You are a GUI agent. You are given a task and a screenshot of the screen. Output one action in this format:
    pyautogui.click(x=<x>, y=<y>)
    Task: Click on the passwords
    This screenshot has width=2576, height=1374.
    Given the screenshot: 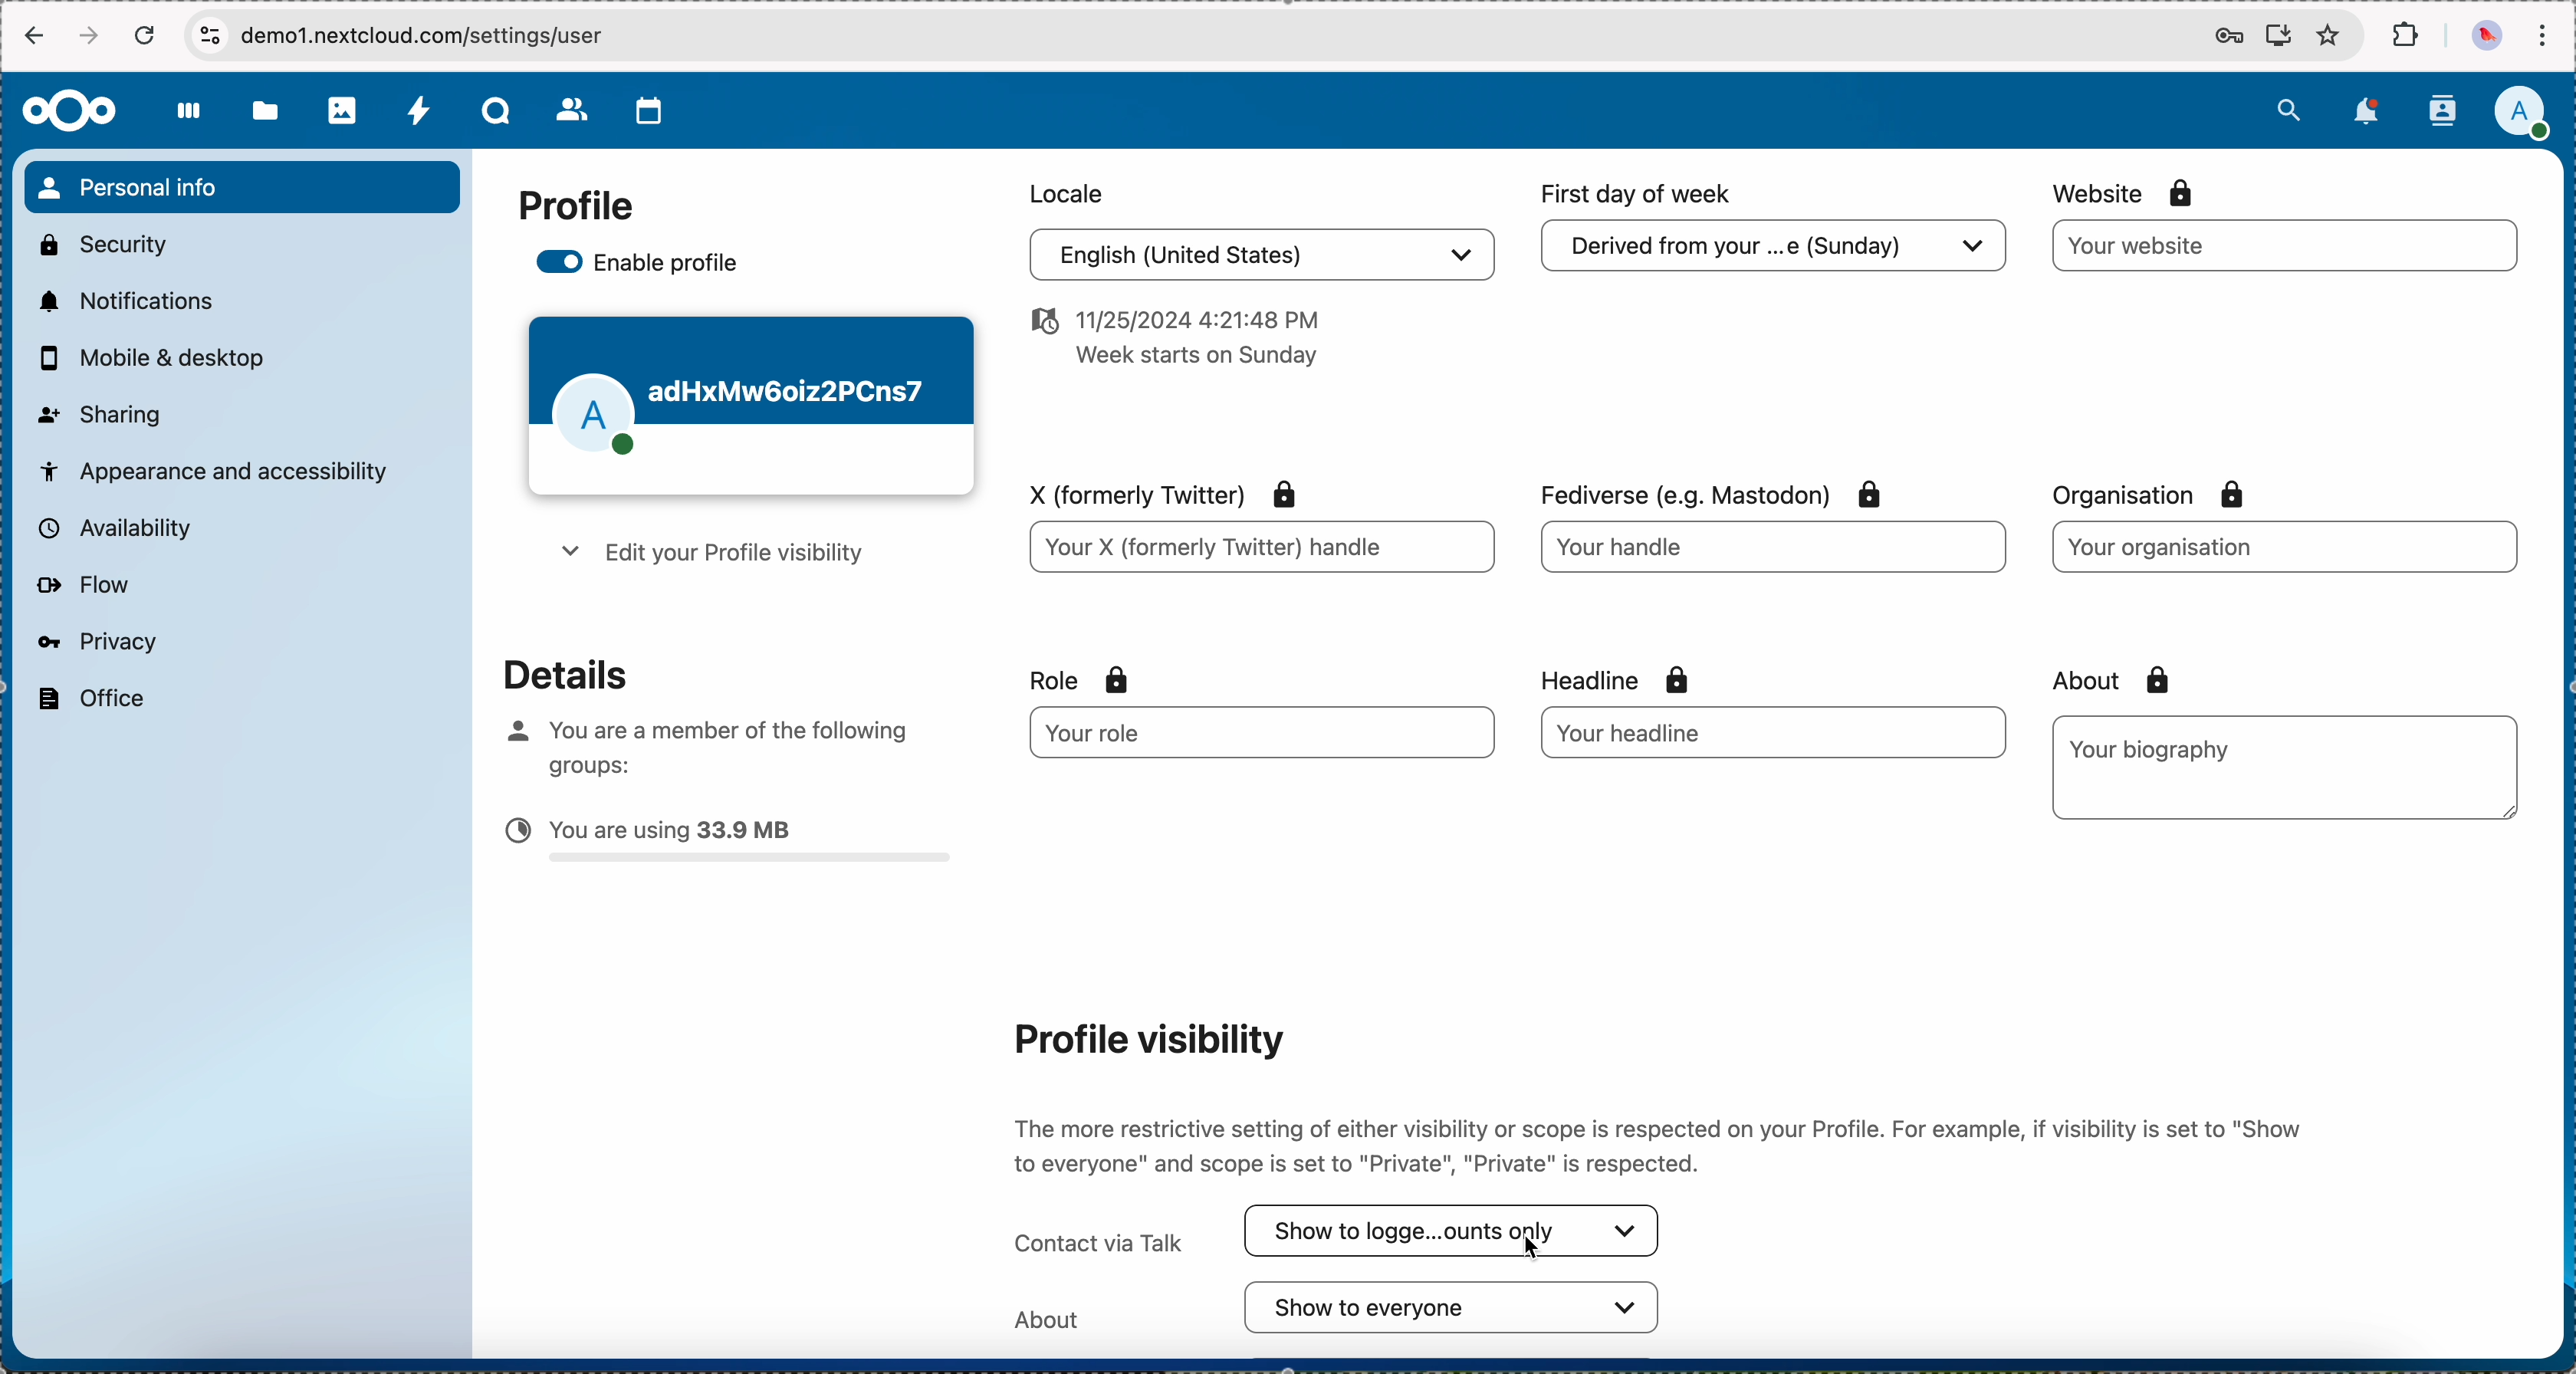 What is the action you would take?
    pyautogui.click(x=2224, y=38)
    